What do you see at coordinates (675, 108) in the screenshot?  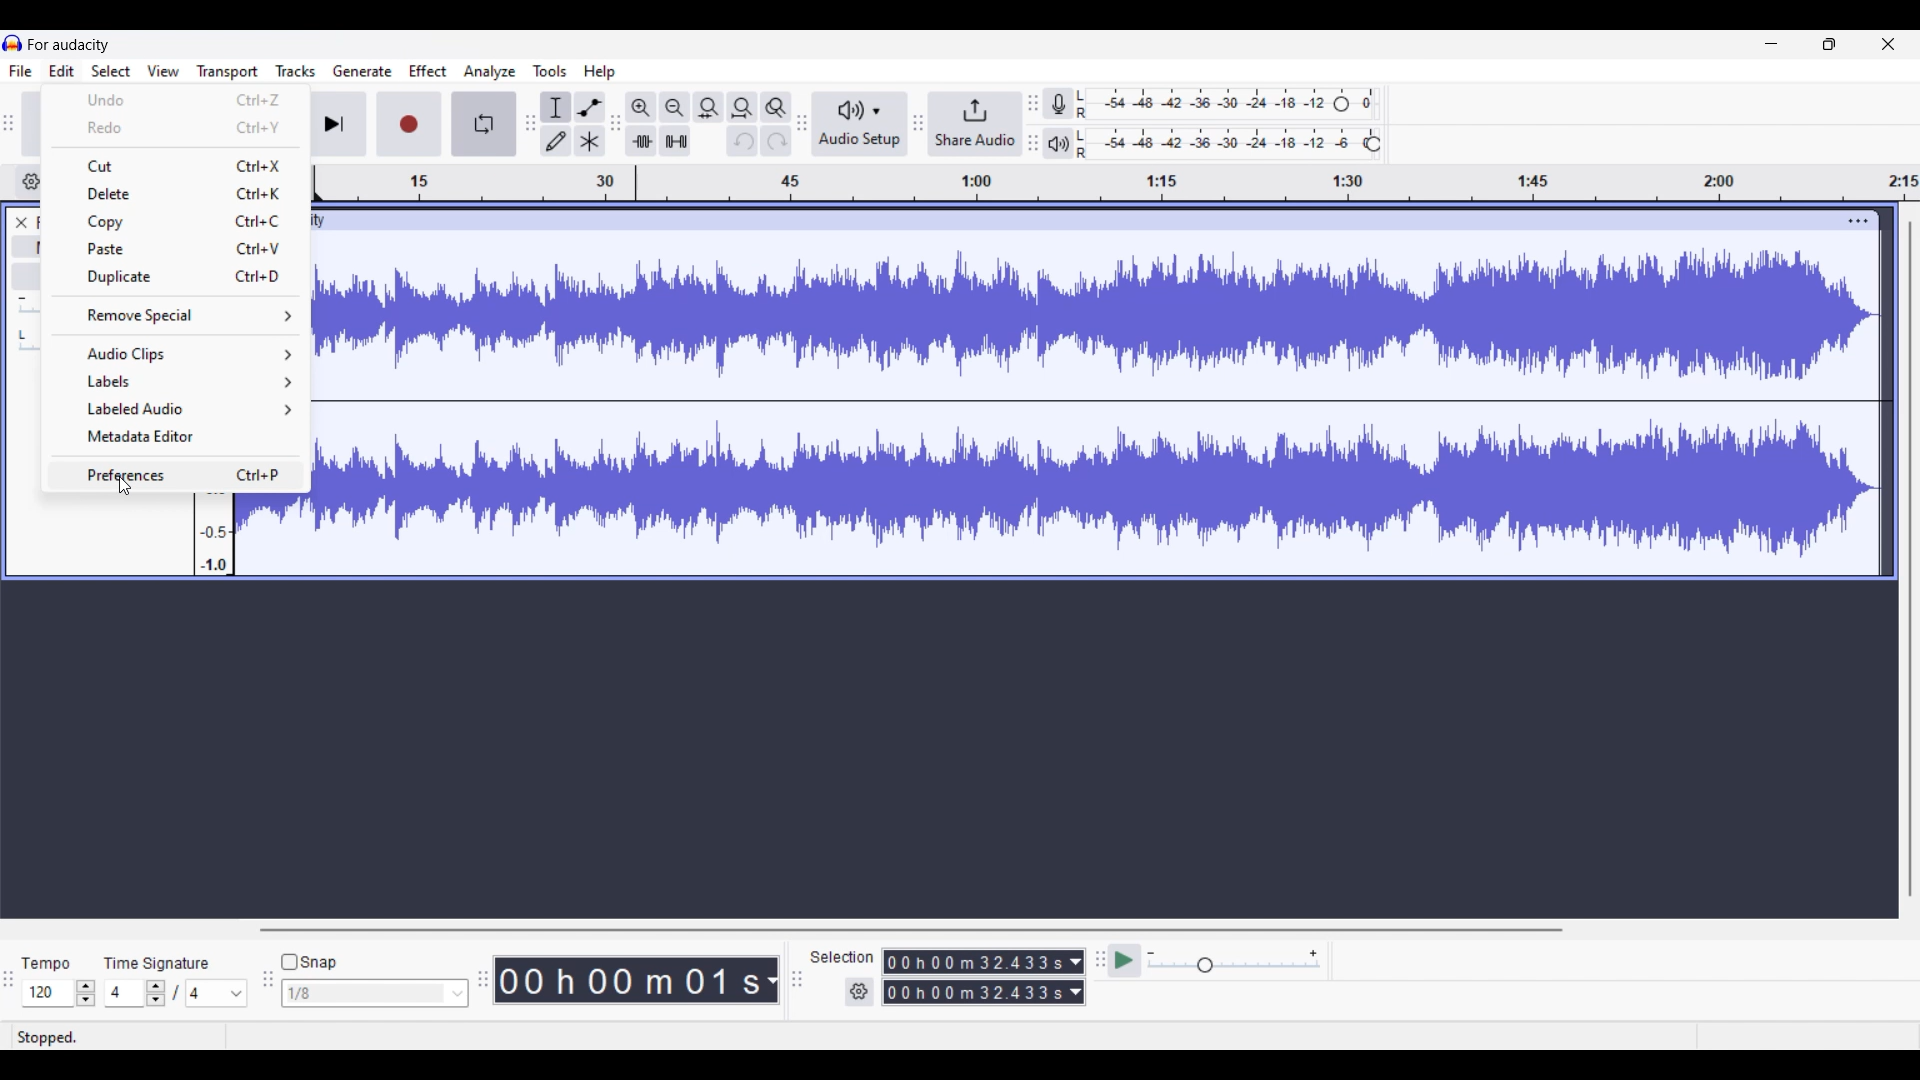 I see `Zoom out` at bounding box center [675, 108].